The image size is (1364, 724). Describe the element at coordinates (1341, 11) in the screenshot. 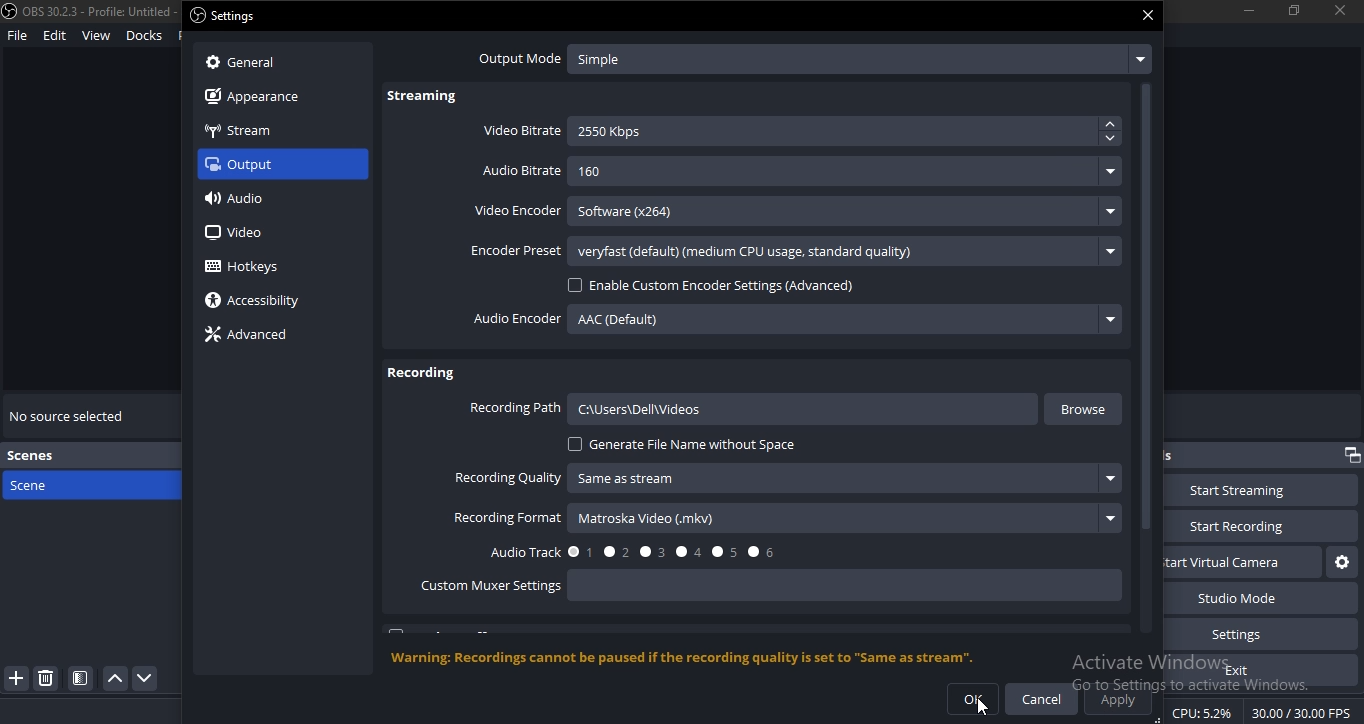

I see `close` at that location.